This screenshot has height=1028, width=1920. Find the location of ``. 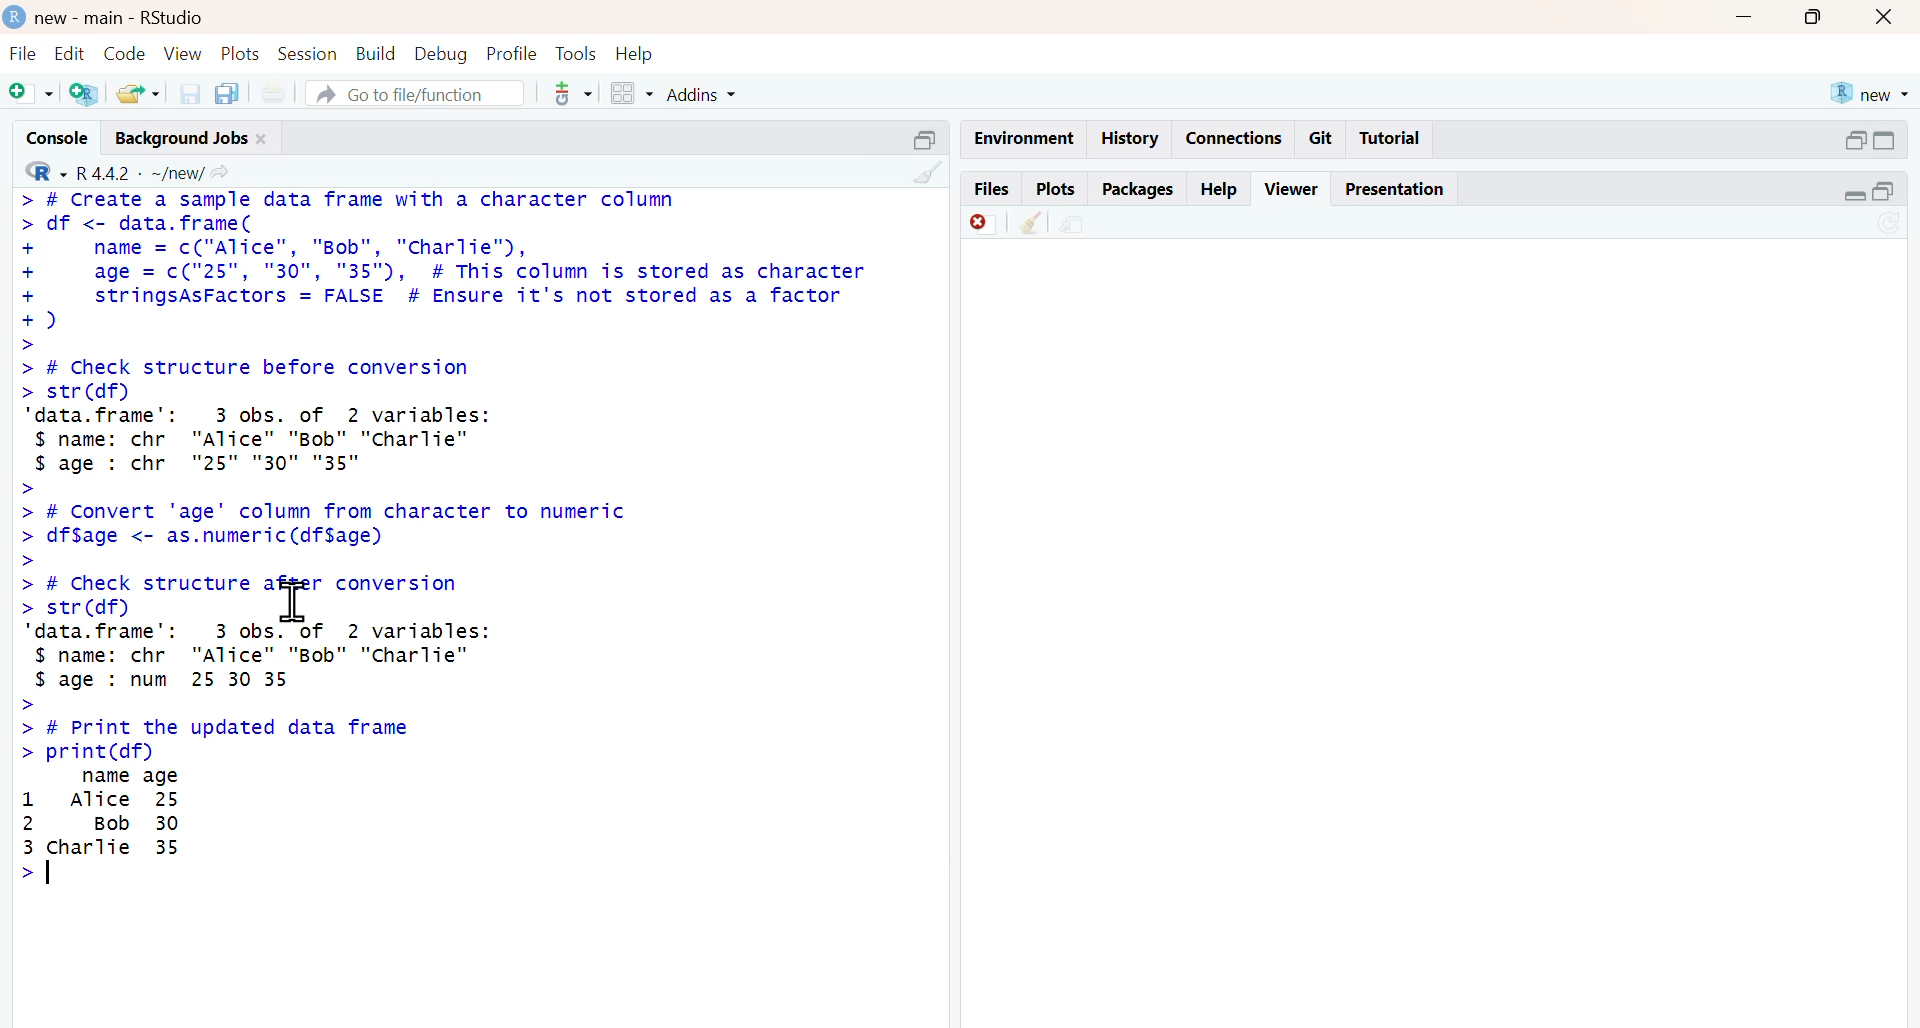

 is located at coordinates (927, 141).